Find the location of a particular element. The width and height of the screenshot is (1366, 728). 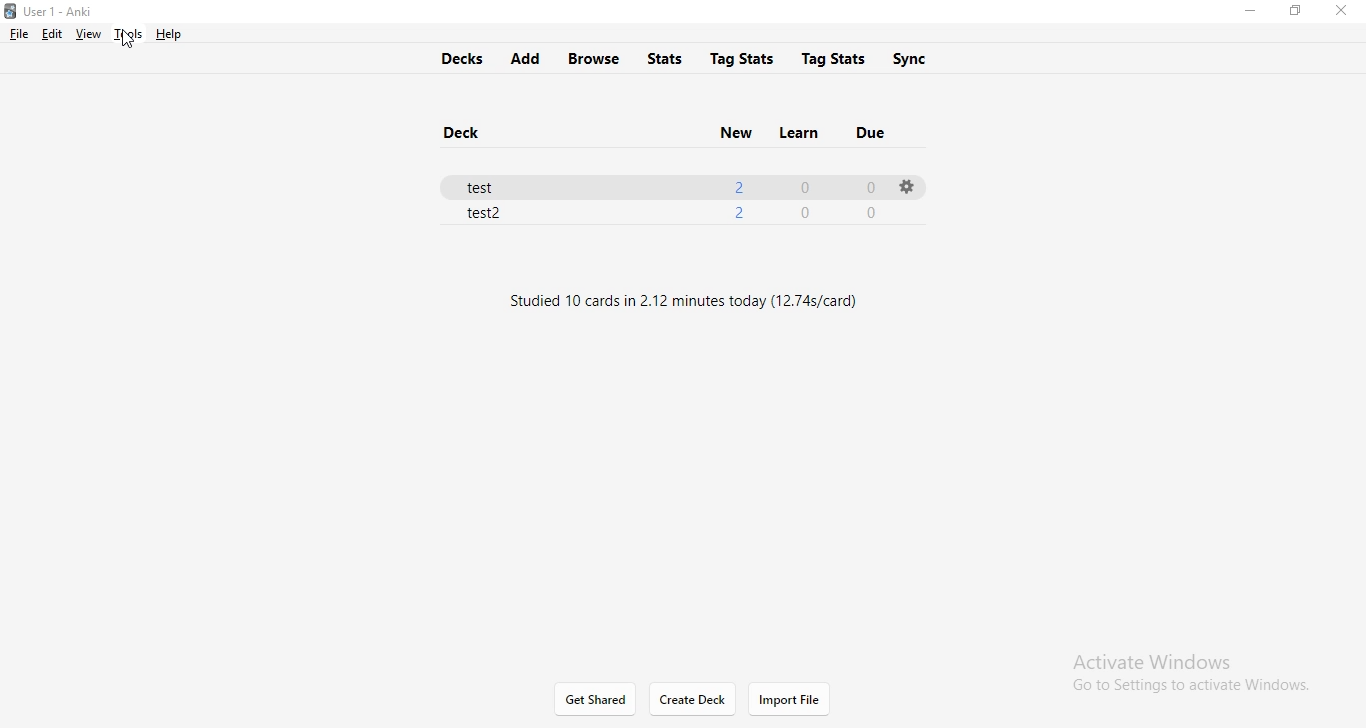

deck is located at coordinates (467, 134).